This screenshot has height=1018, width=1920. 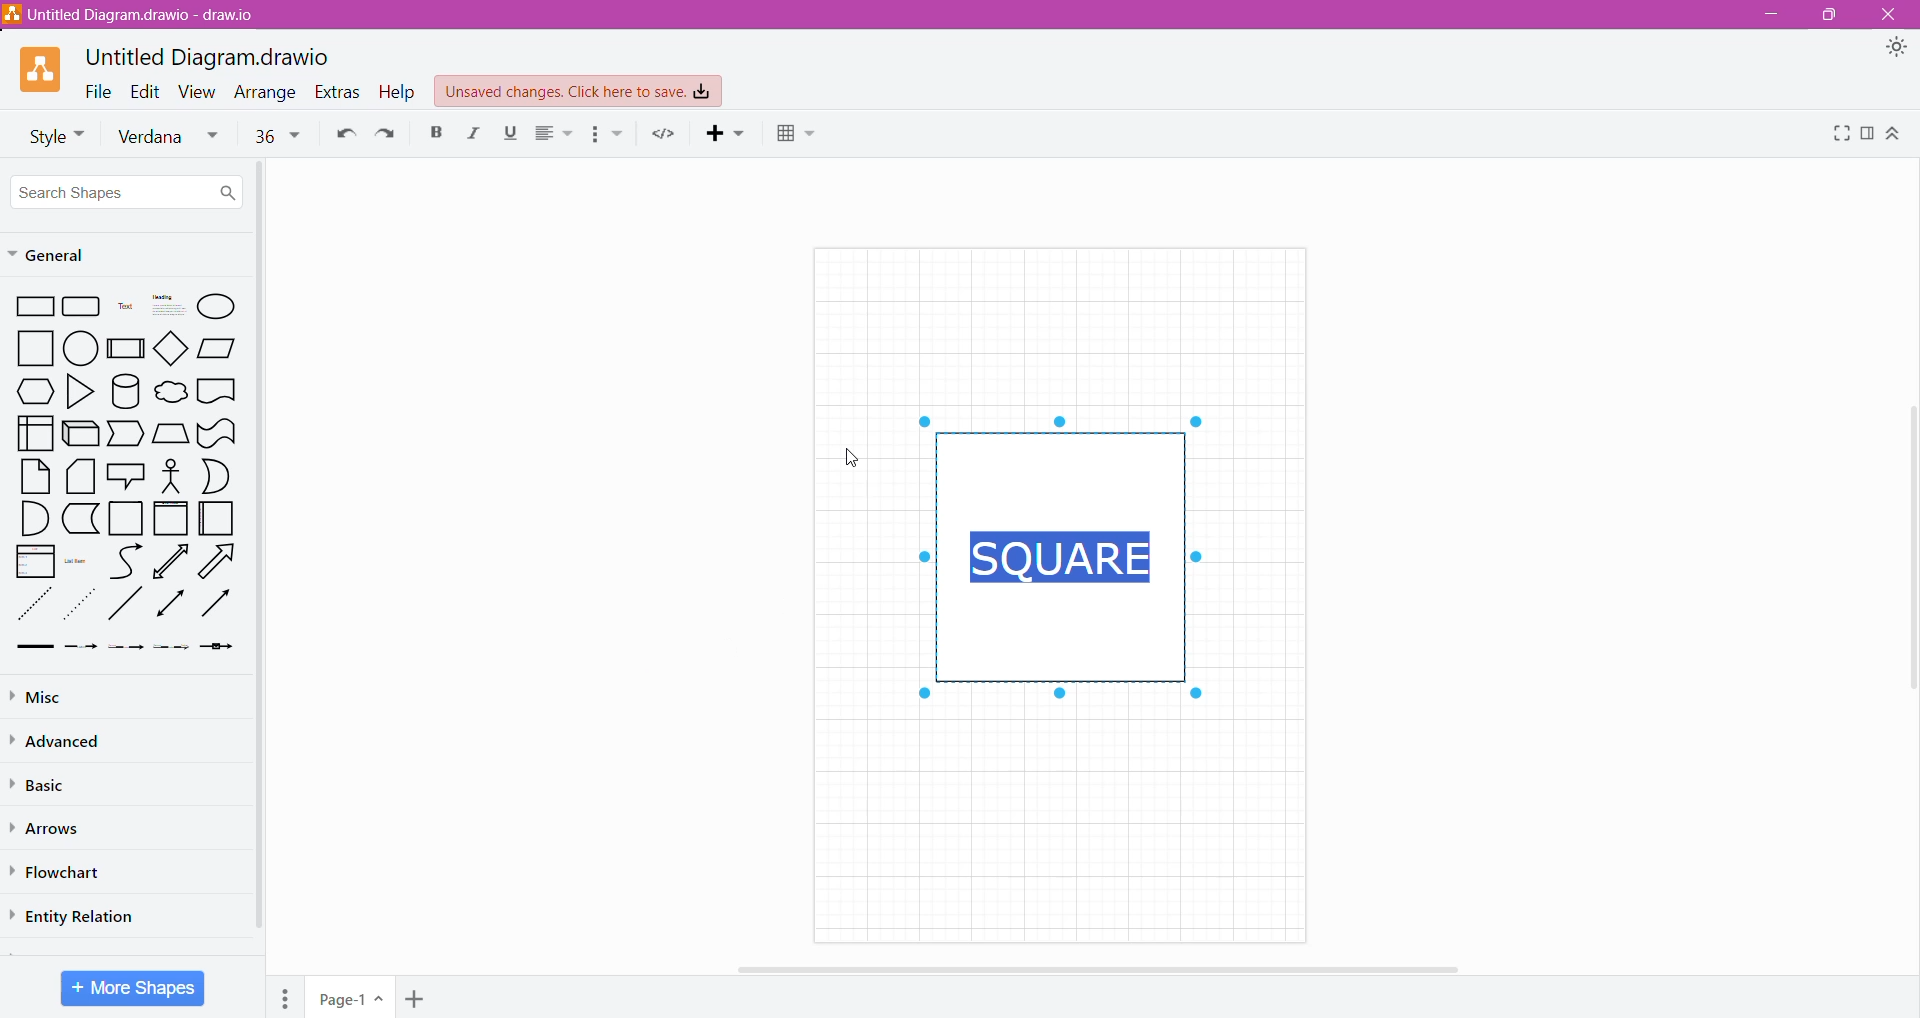 I want to click on Bold, so click(x=434, y=136).